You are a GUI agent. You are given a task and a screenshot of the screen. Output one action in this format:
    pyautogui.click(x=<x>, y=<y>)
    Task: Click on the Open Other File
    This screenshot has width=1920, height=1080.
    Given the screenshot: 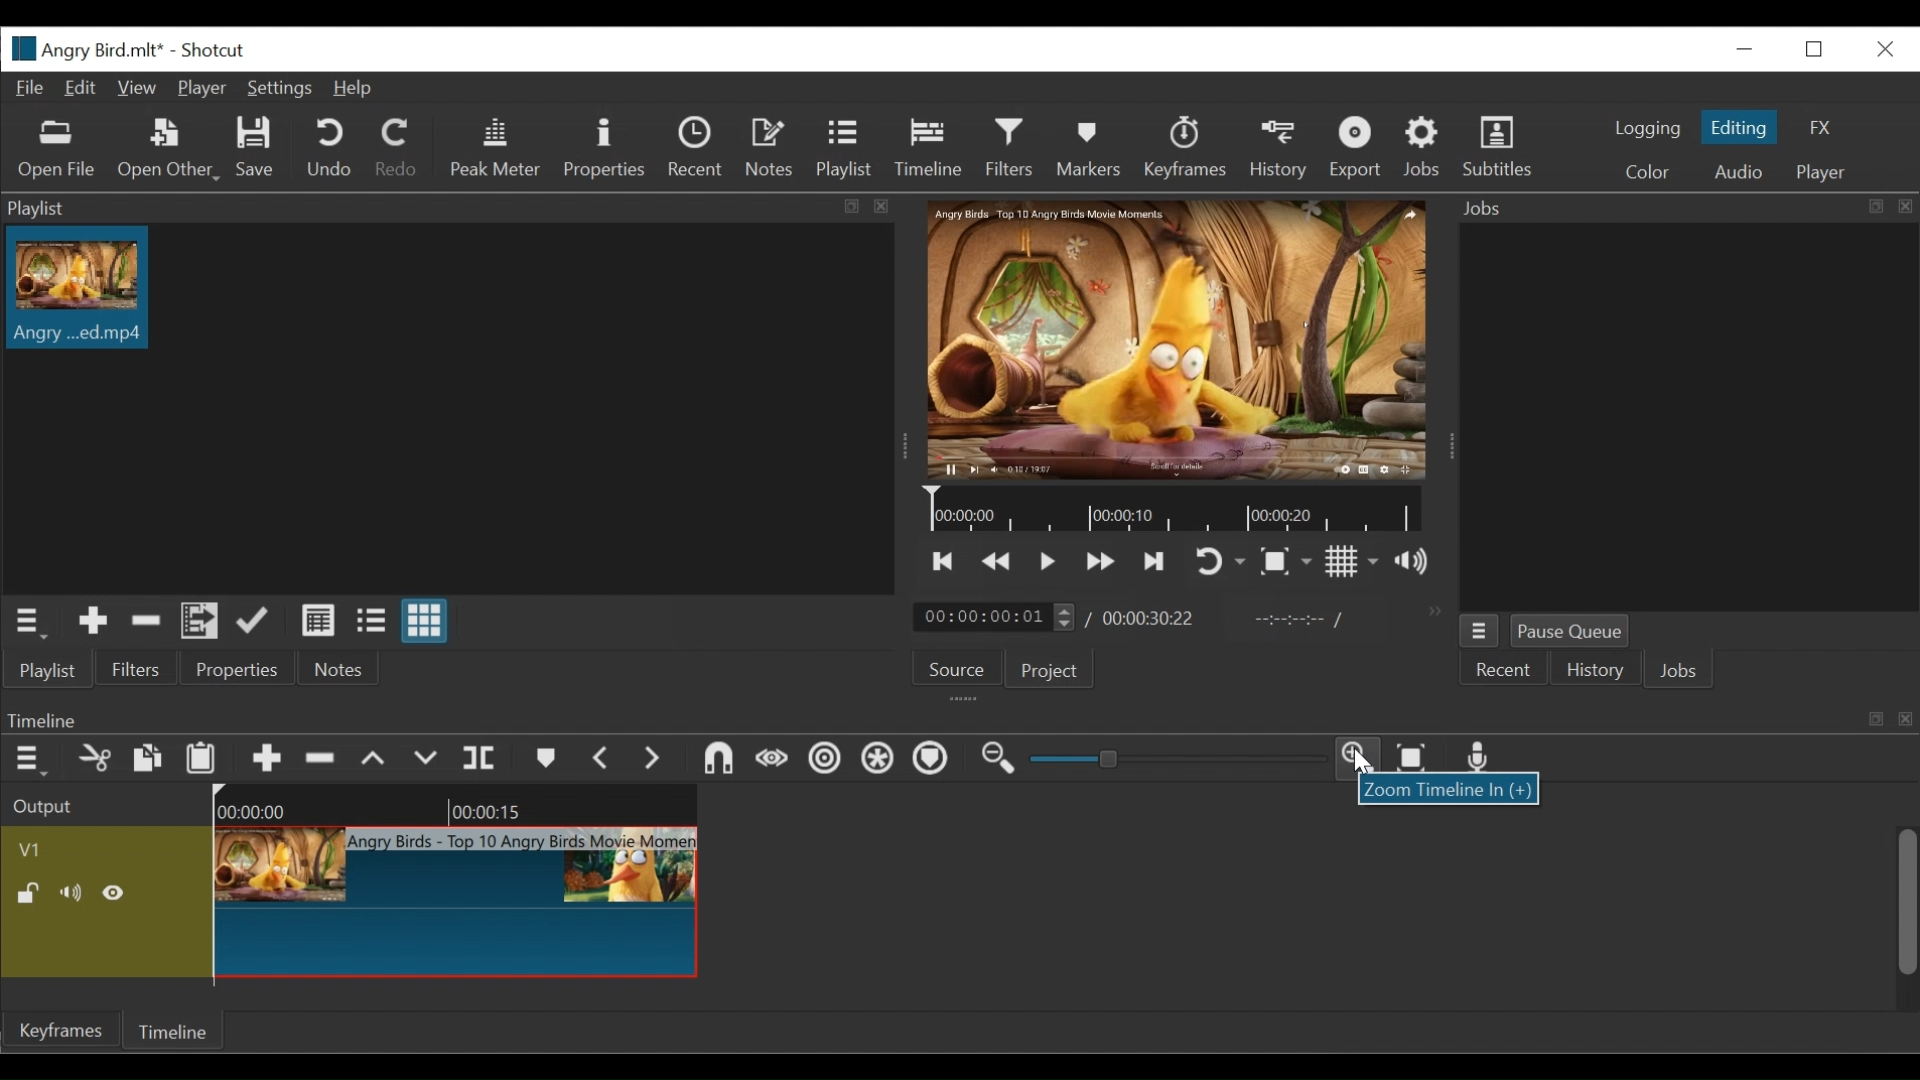 What is the action you would take?
    pyautogui.click(x=59, y=150)
    